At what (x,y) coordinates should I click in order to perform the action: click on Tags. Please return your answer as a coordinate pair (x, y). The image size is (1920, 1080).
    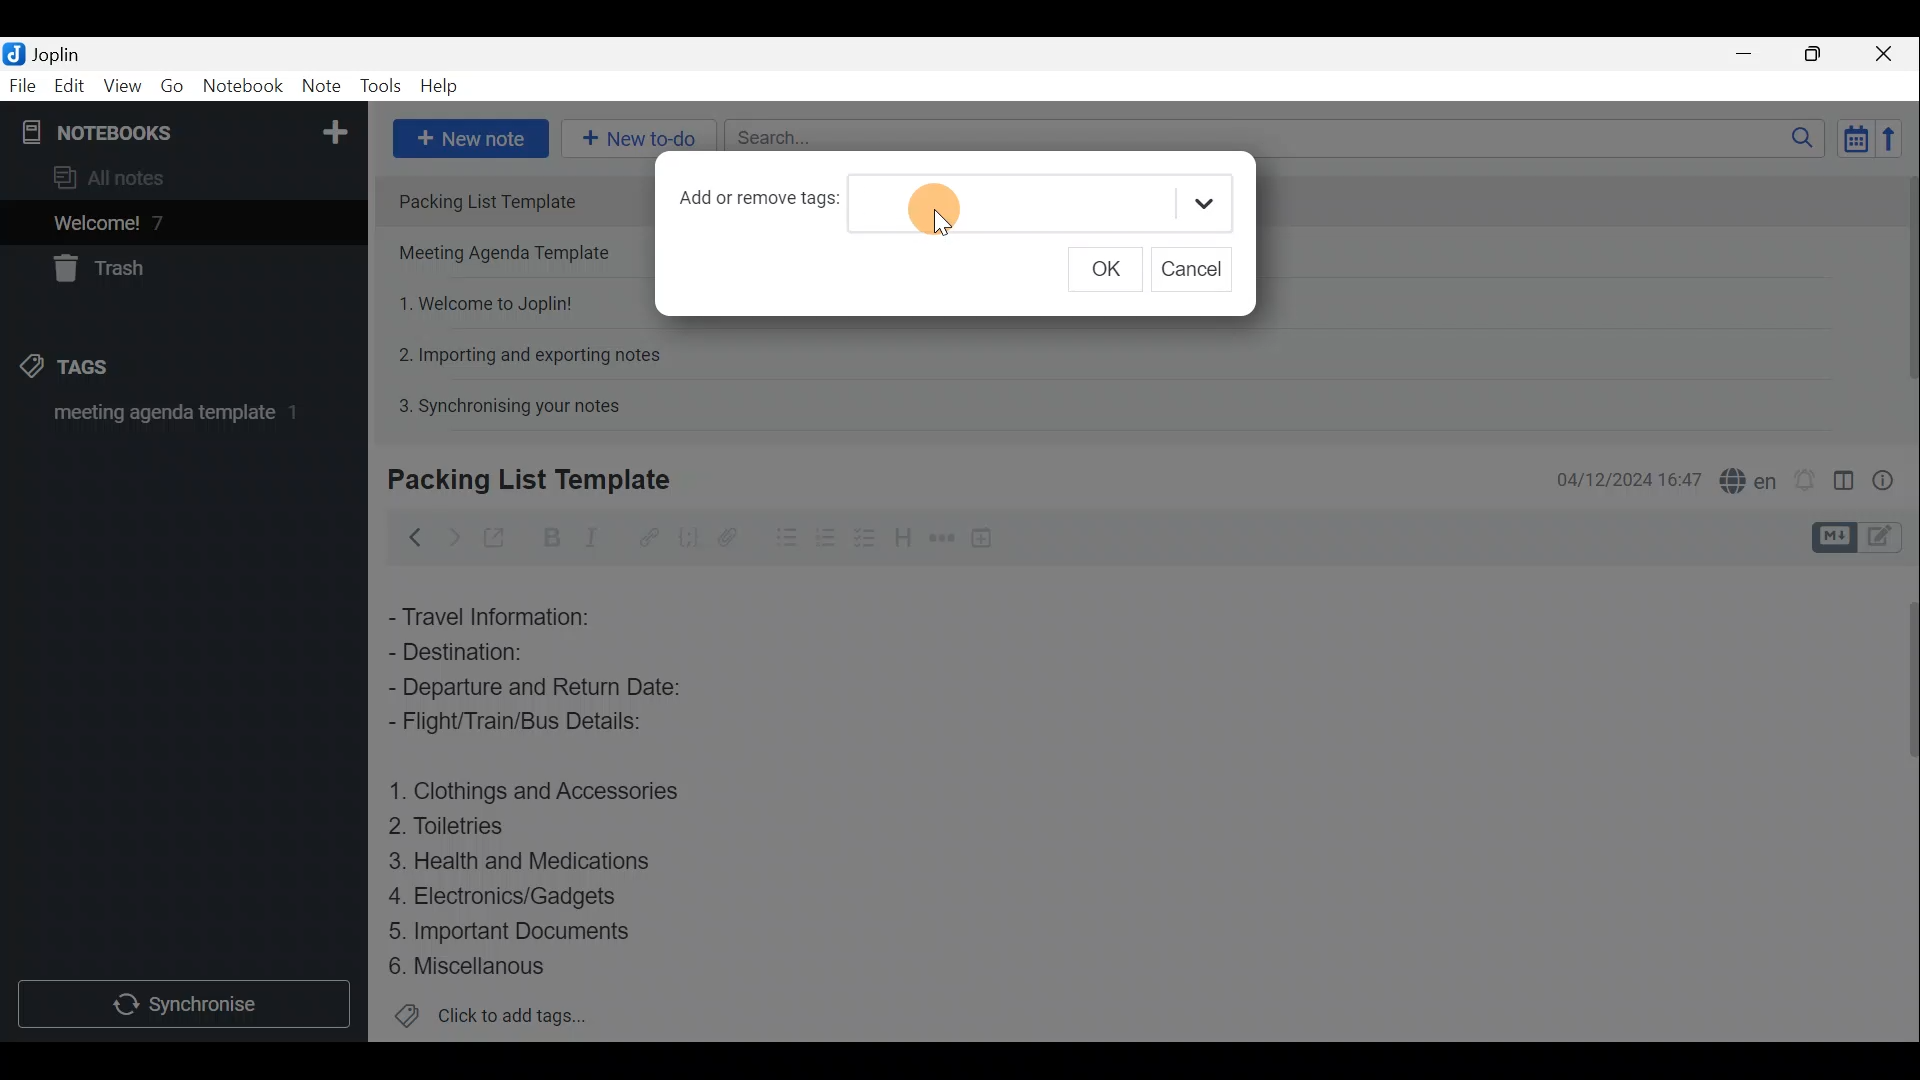
    Looking at the image, I should click on (97, 370).